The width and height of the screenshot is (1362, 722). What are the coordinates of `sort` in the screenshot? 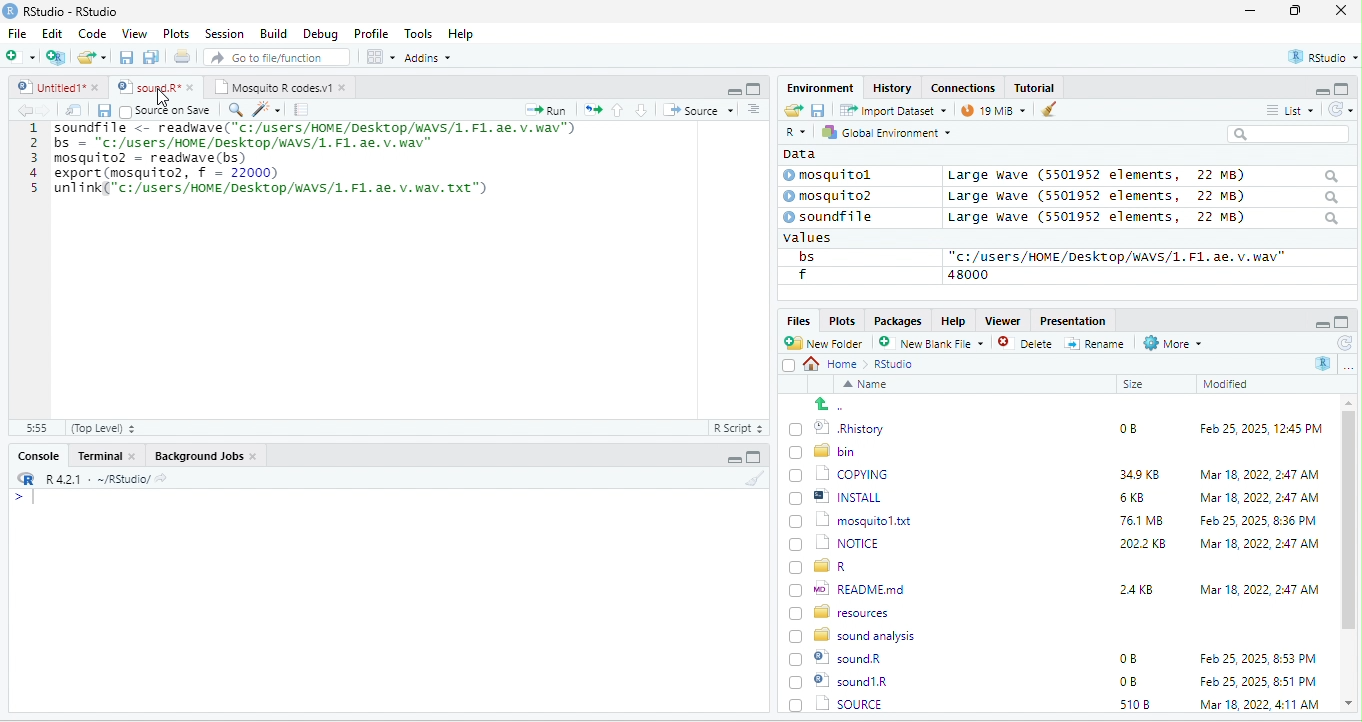 It's located at (753, 108).